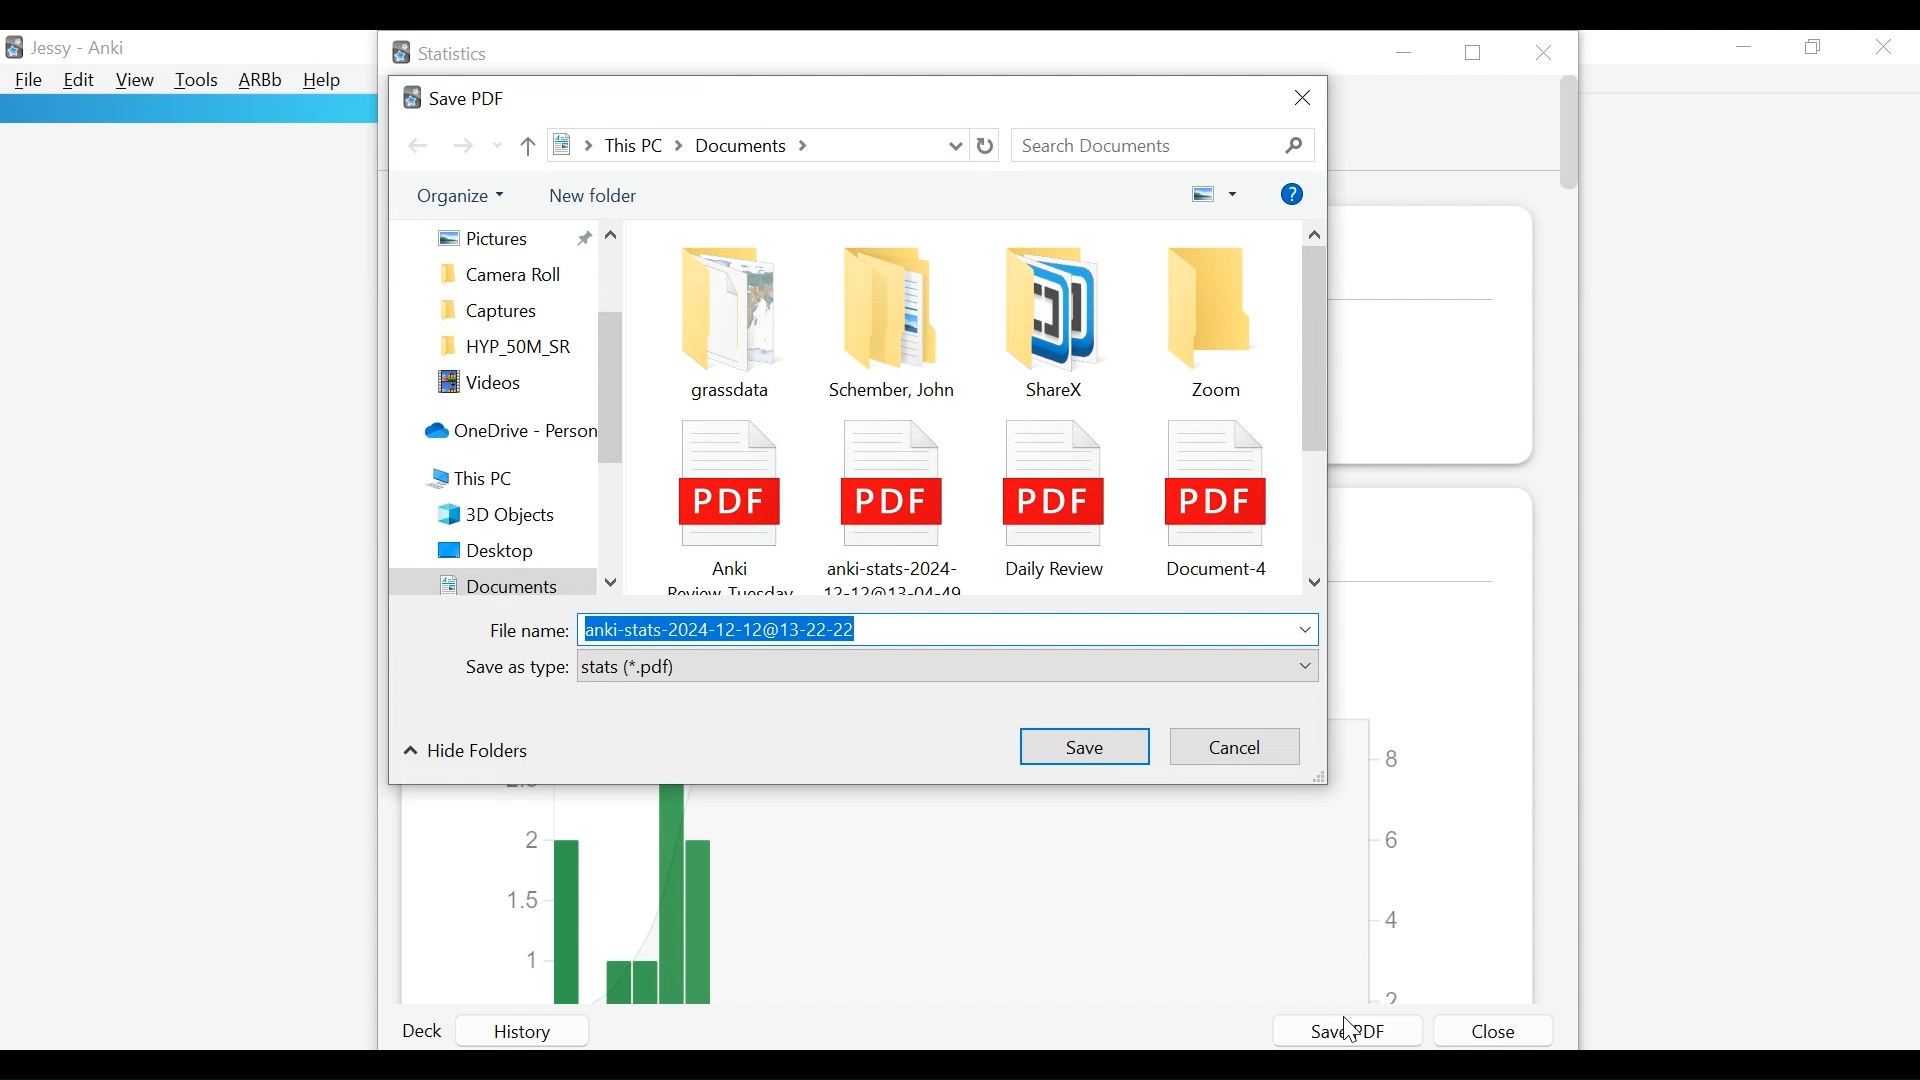  Describe the element at coordinates (187, 109) in the screenshot. I see `rectangle panel` at that location.